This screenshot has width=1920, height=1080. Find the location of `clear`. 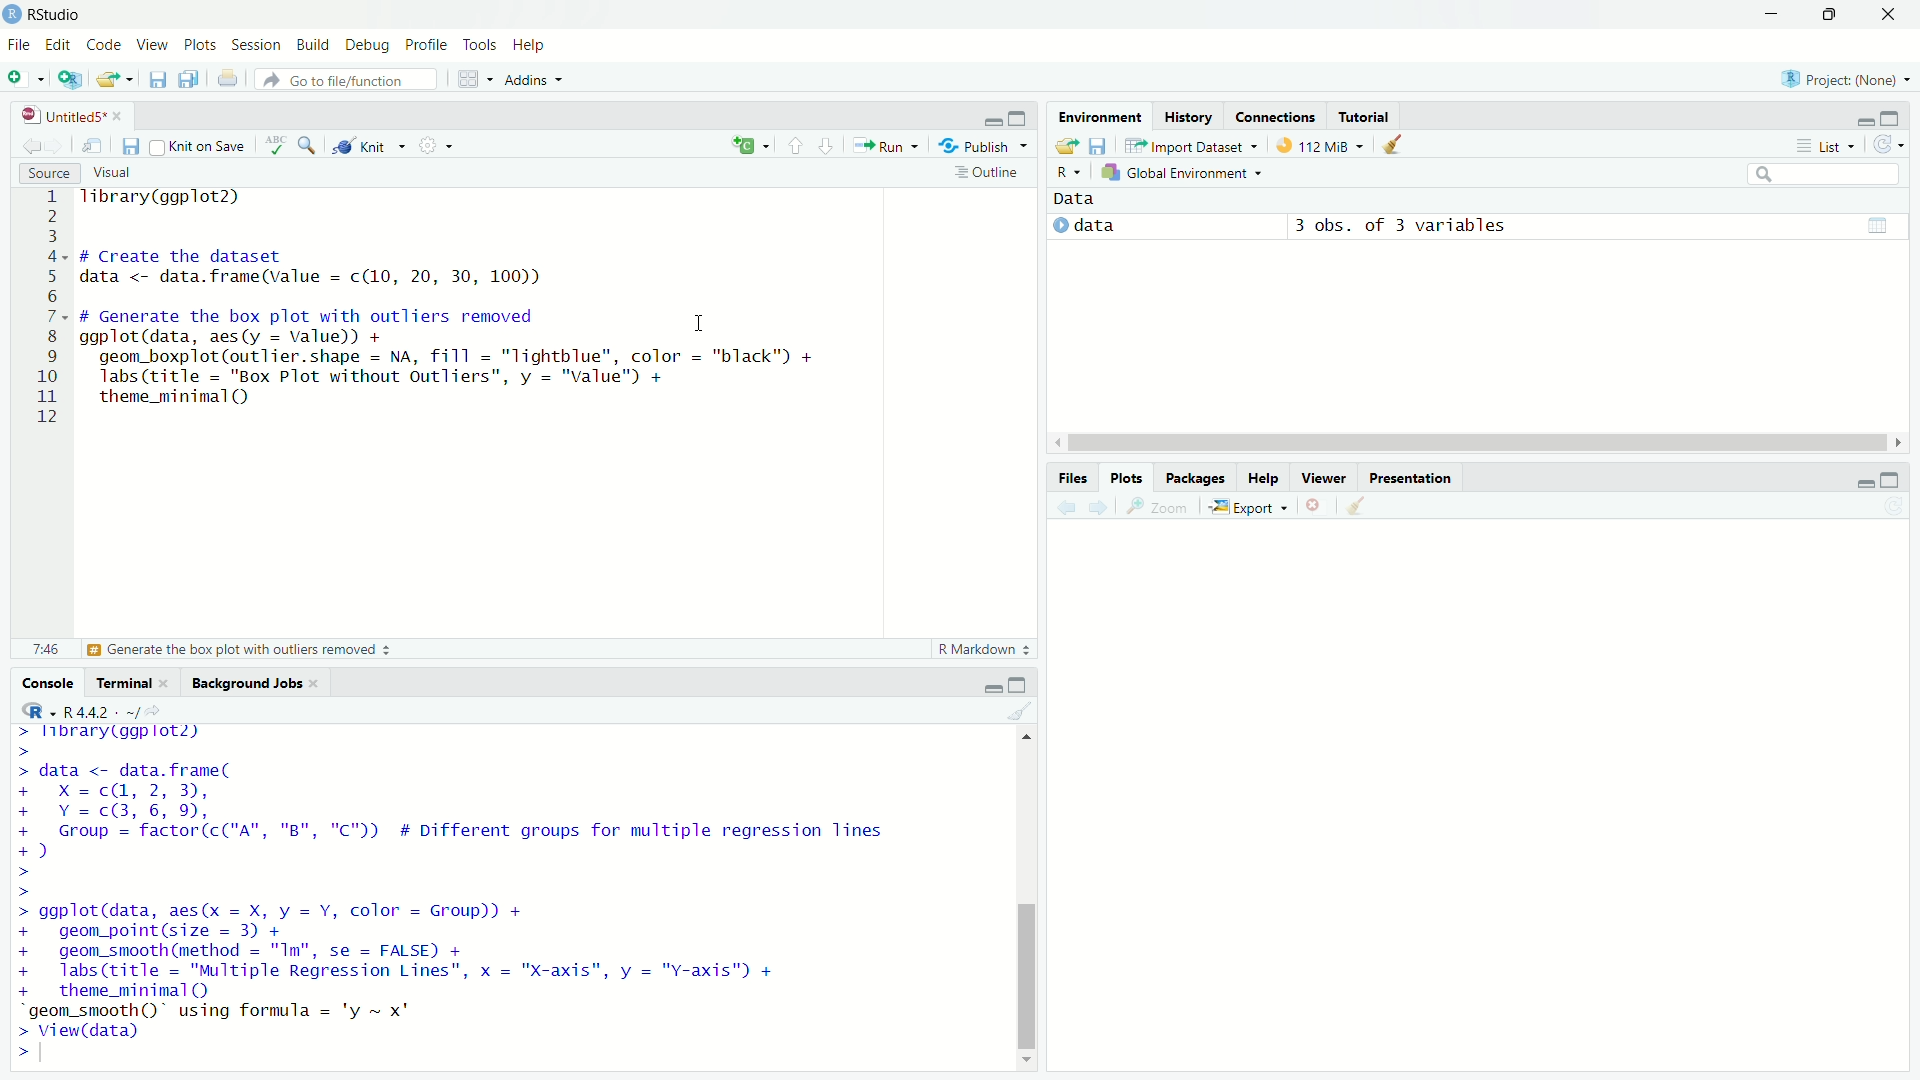

clear is located at coordinates (1022, 711).